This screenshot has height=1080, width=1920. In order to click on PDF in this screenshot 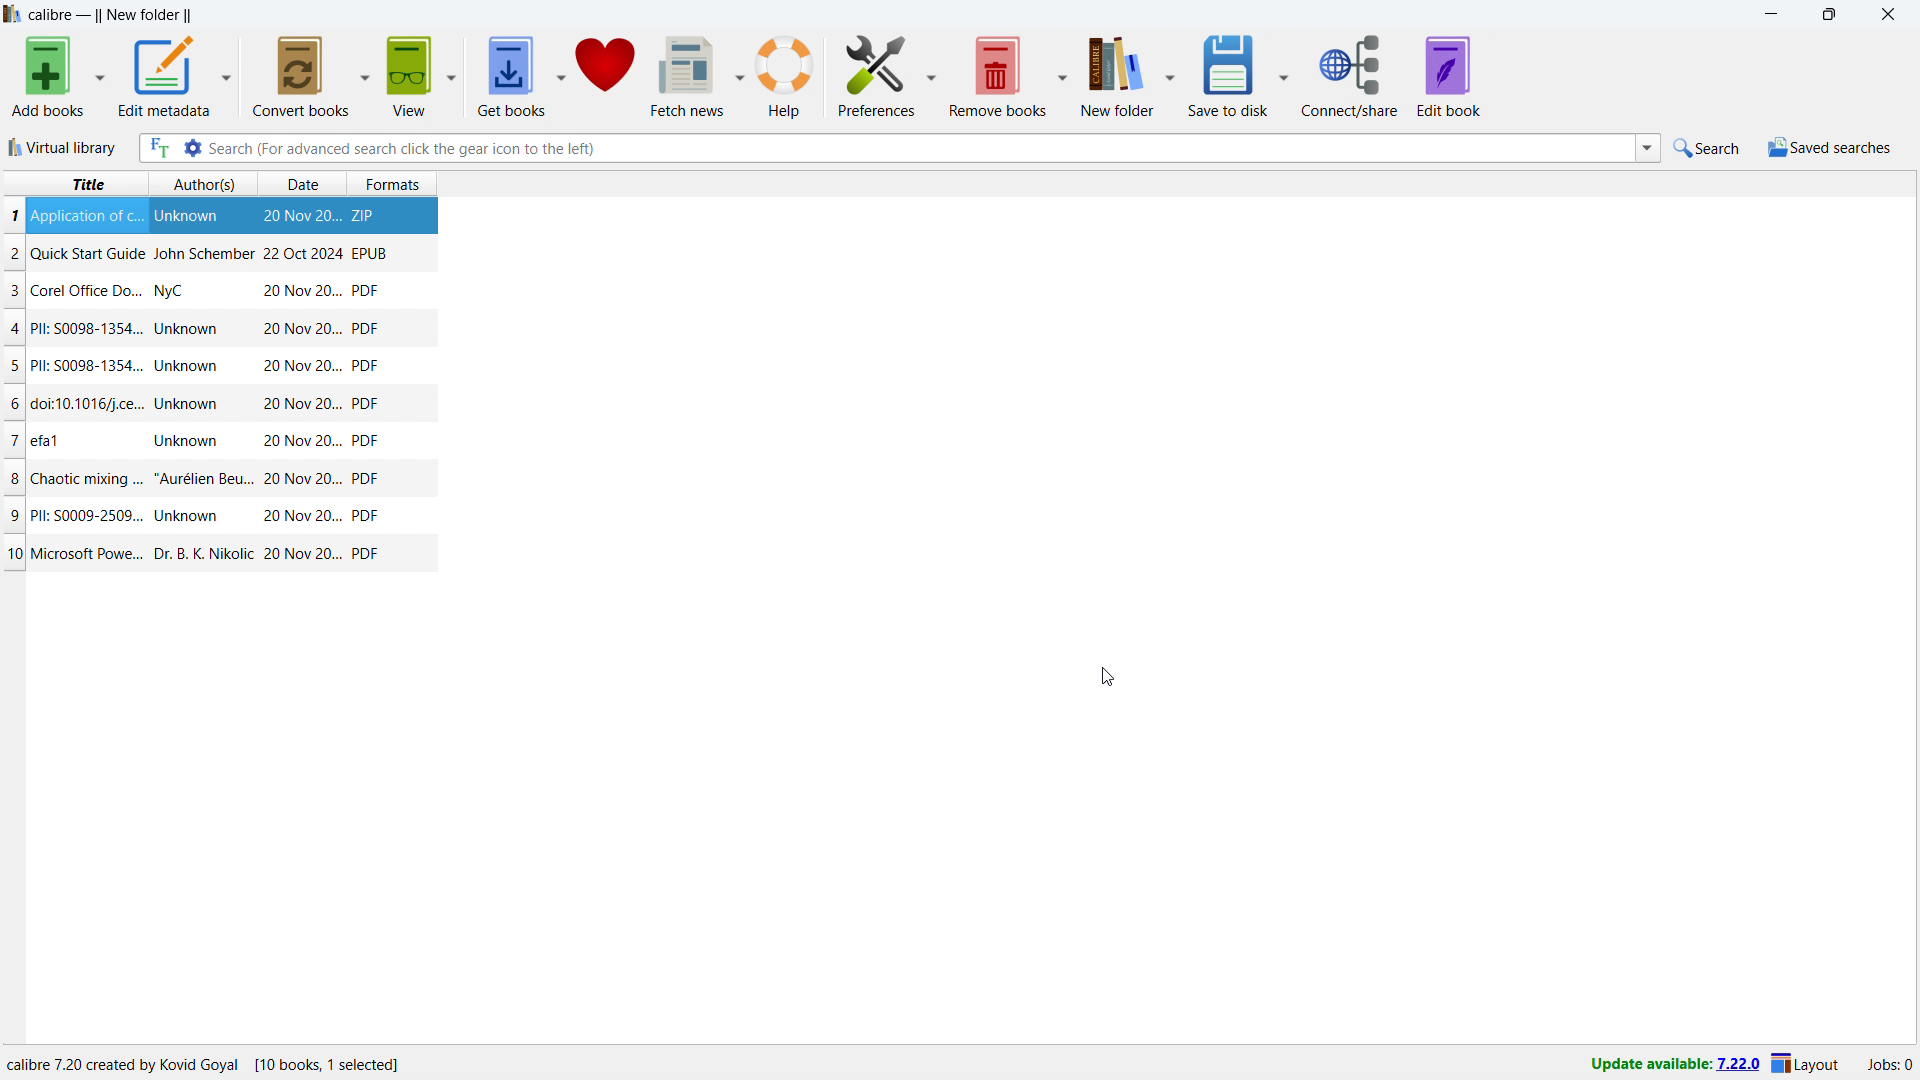, I will do `click(368, 480)`.